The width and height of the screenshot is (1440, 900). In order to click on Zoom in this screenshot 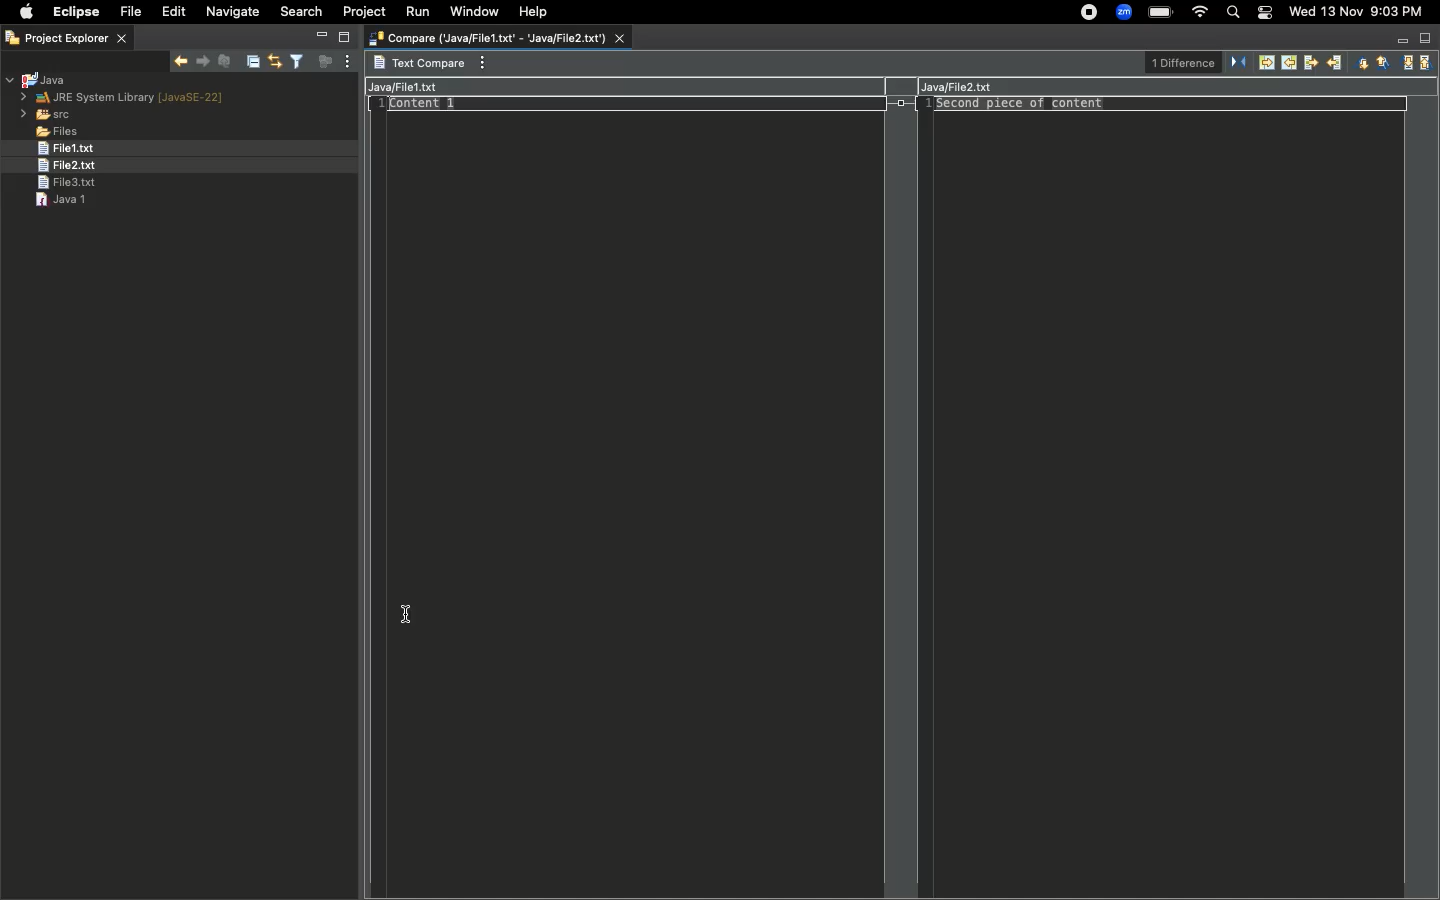, I will do `click(1124, 12)`.